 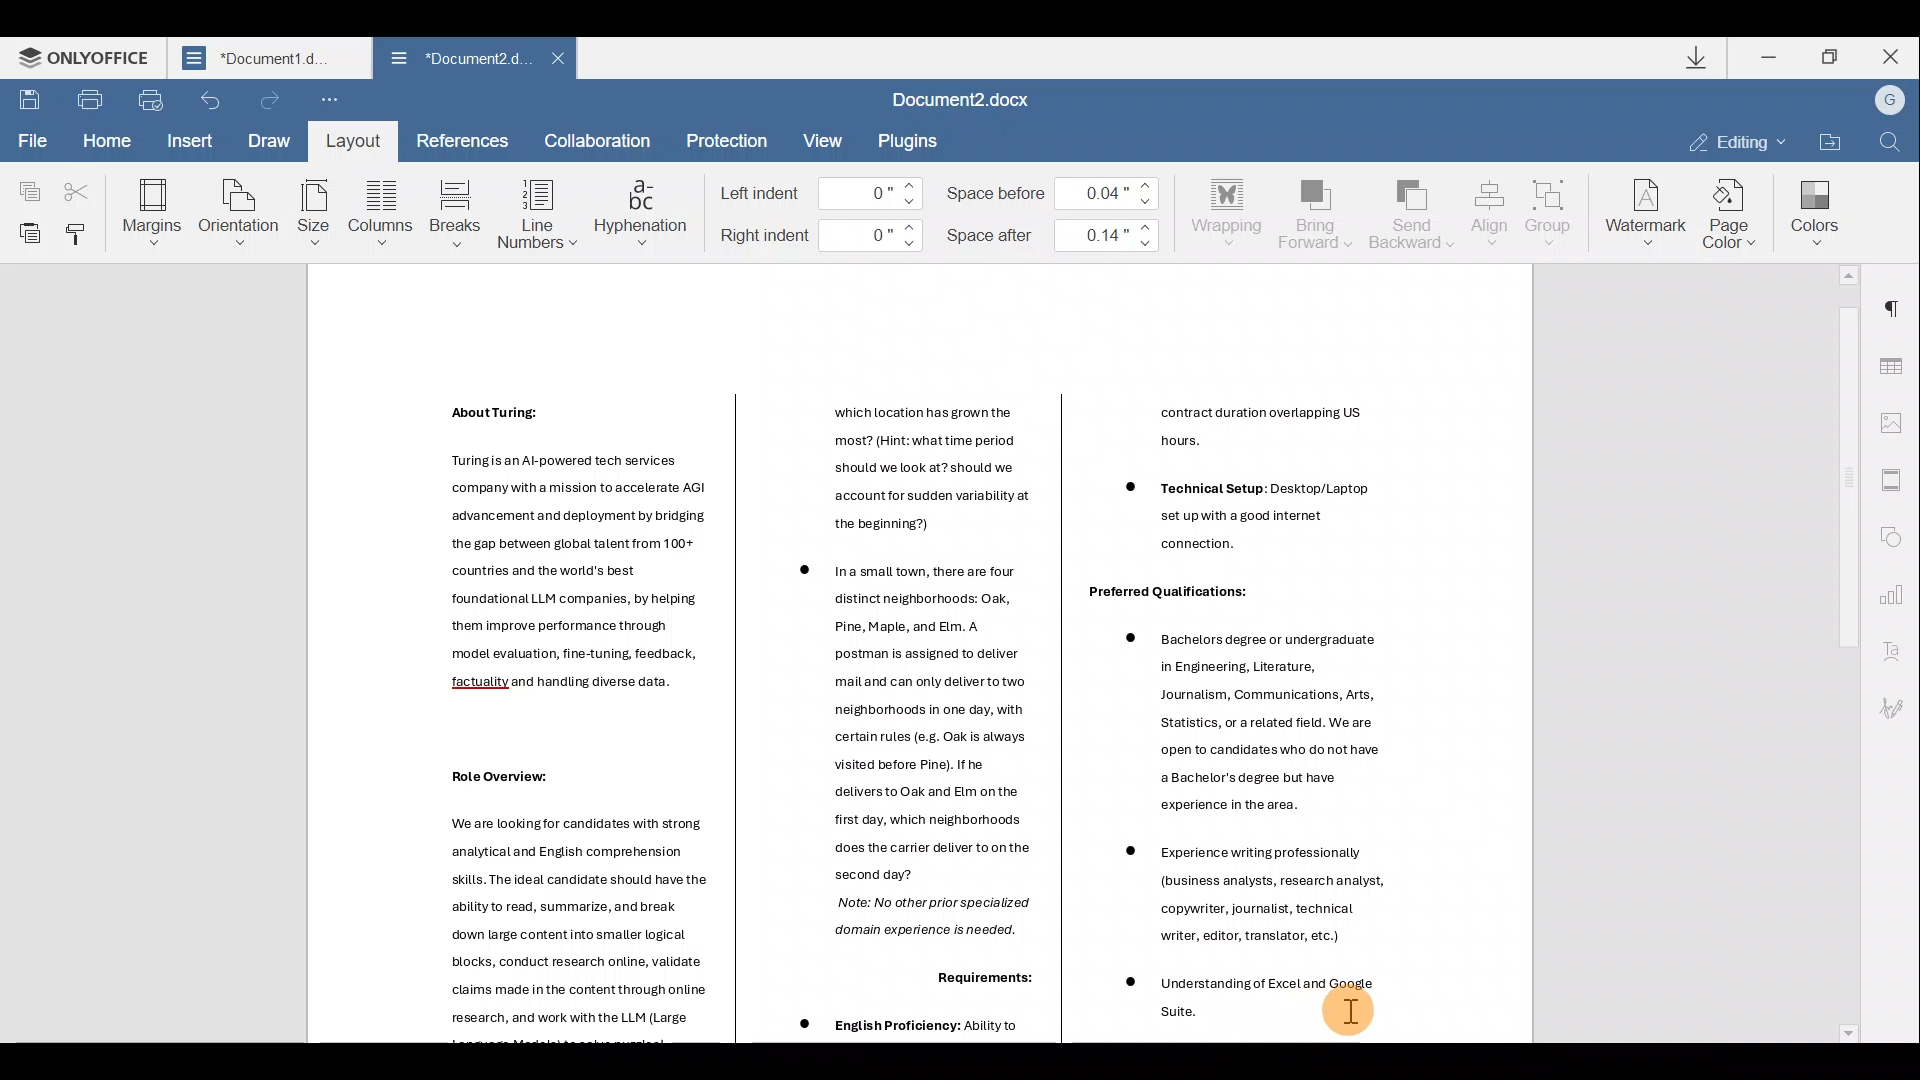 I want to click on Document2.d, so click(x=458, y=63).